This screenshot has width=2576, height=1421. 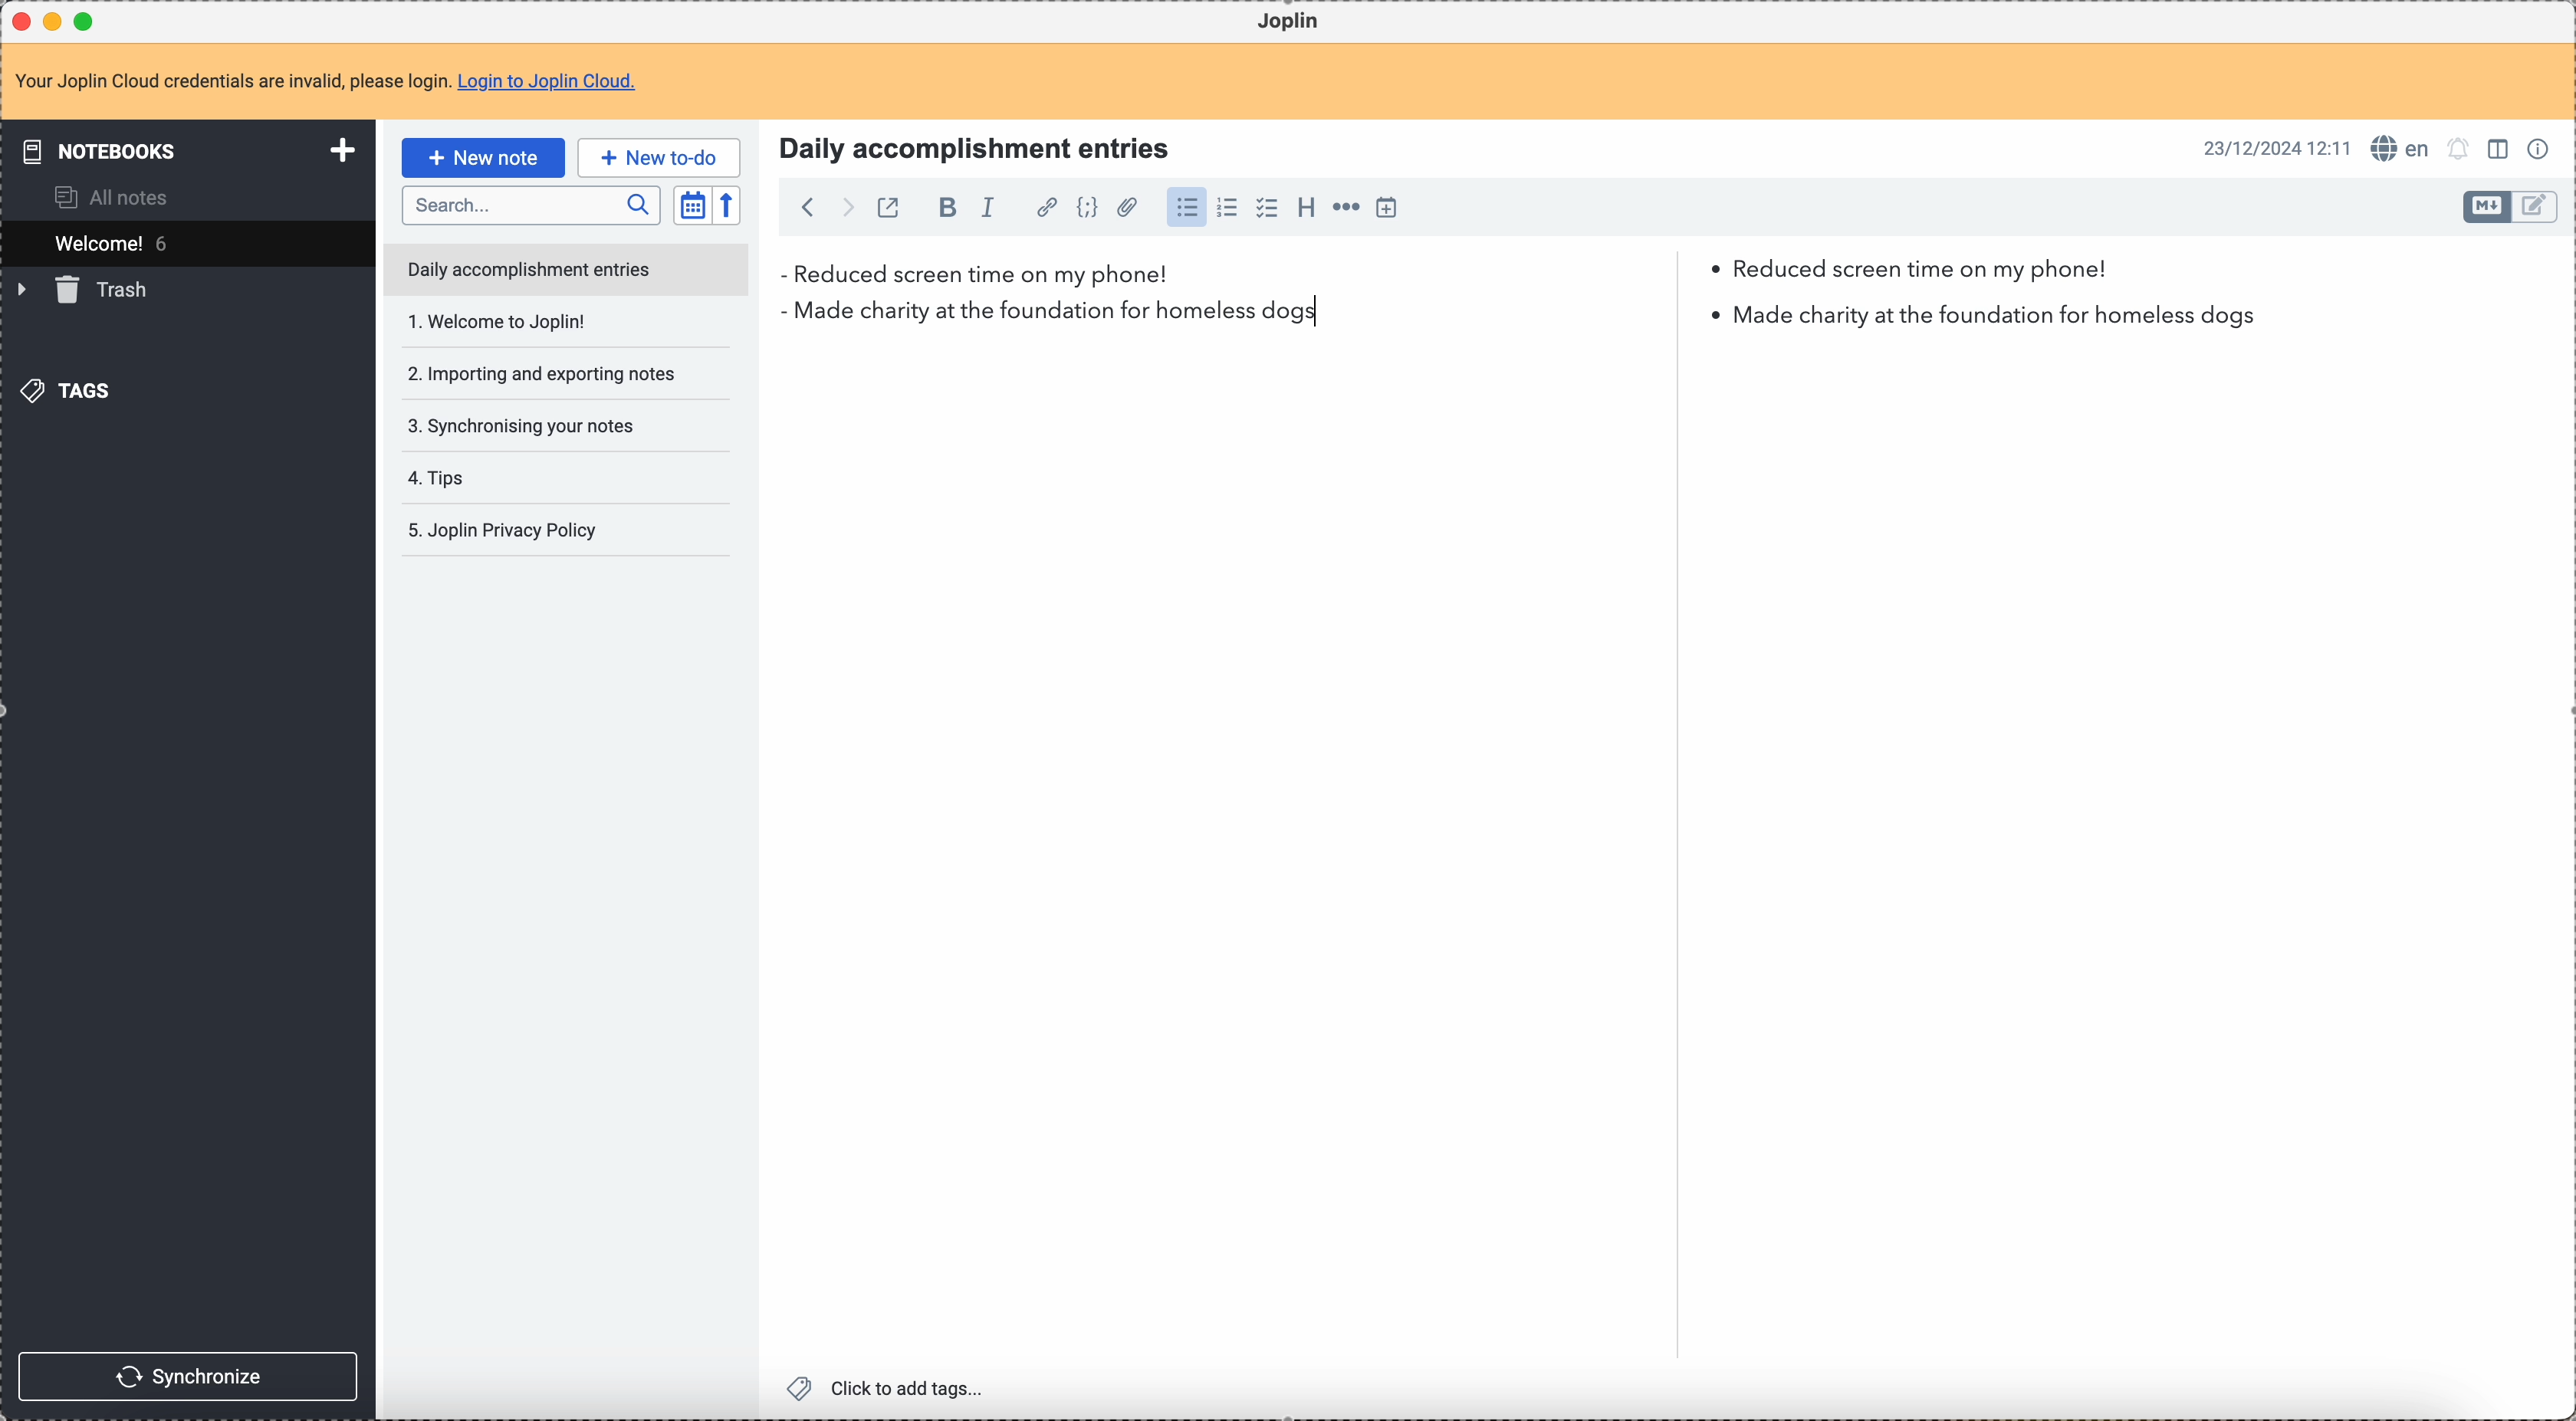 What do you see at coordinates (1269, 208) in the screenshot?
I see `checkbox` at bounding box center [1269, 208].